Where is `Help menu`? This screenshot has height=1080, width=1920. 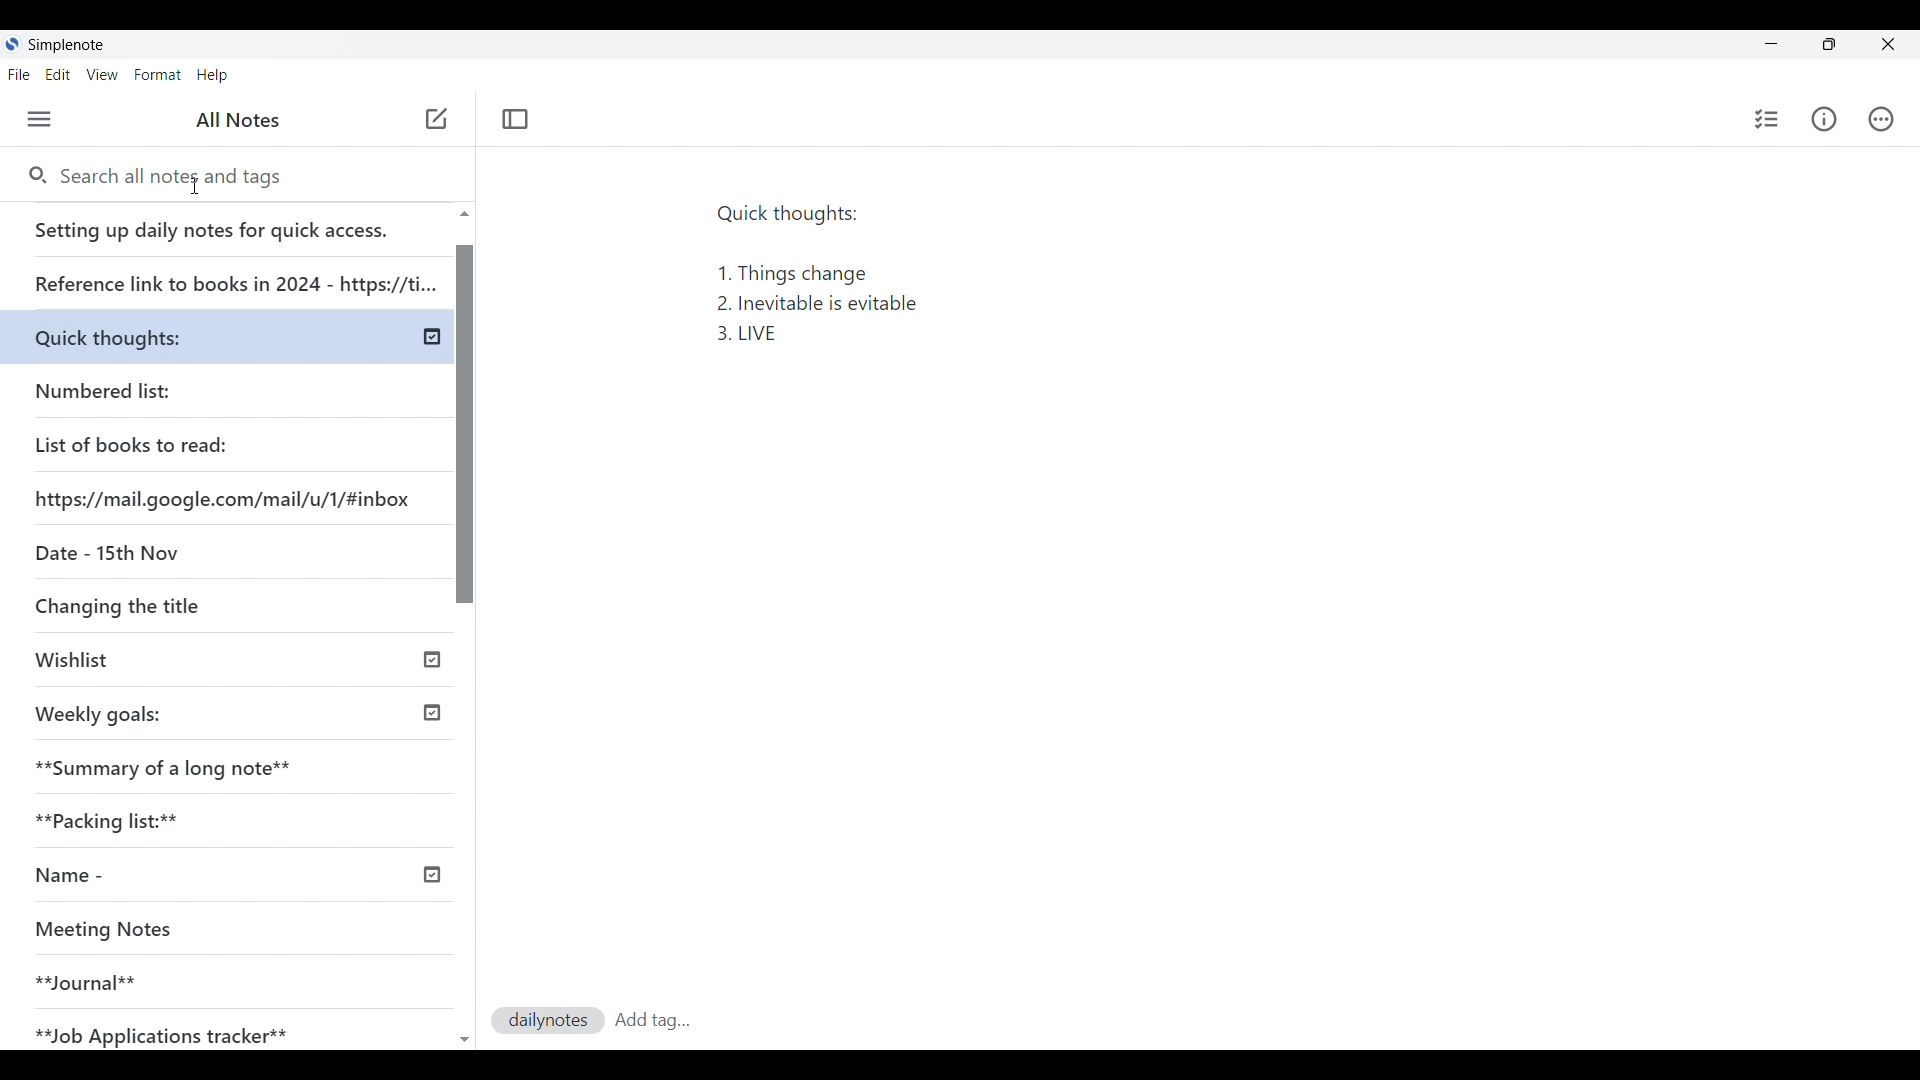
Help menu is located at coordinates (212, 75).